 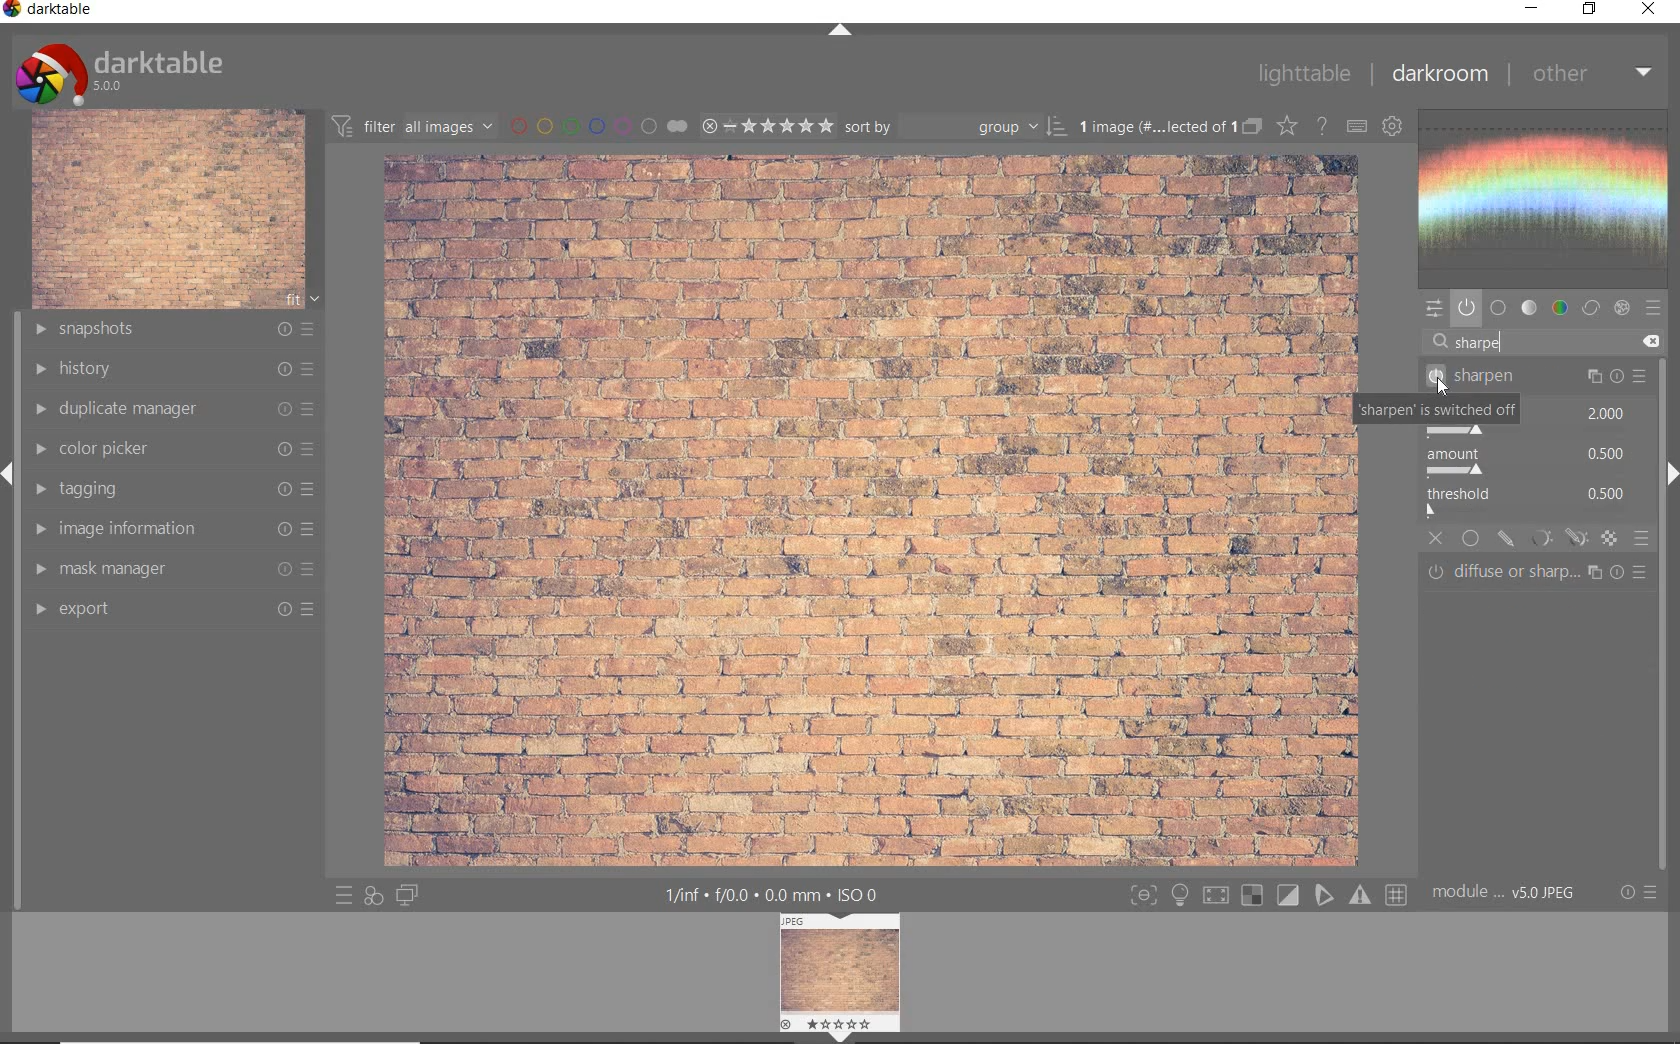 I want to click on display a second darkroom image widow, so click(x=409, y=895).